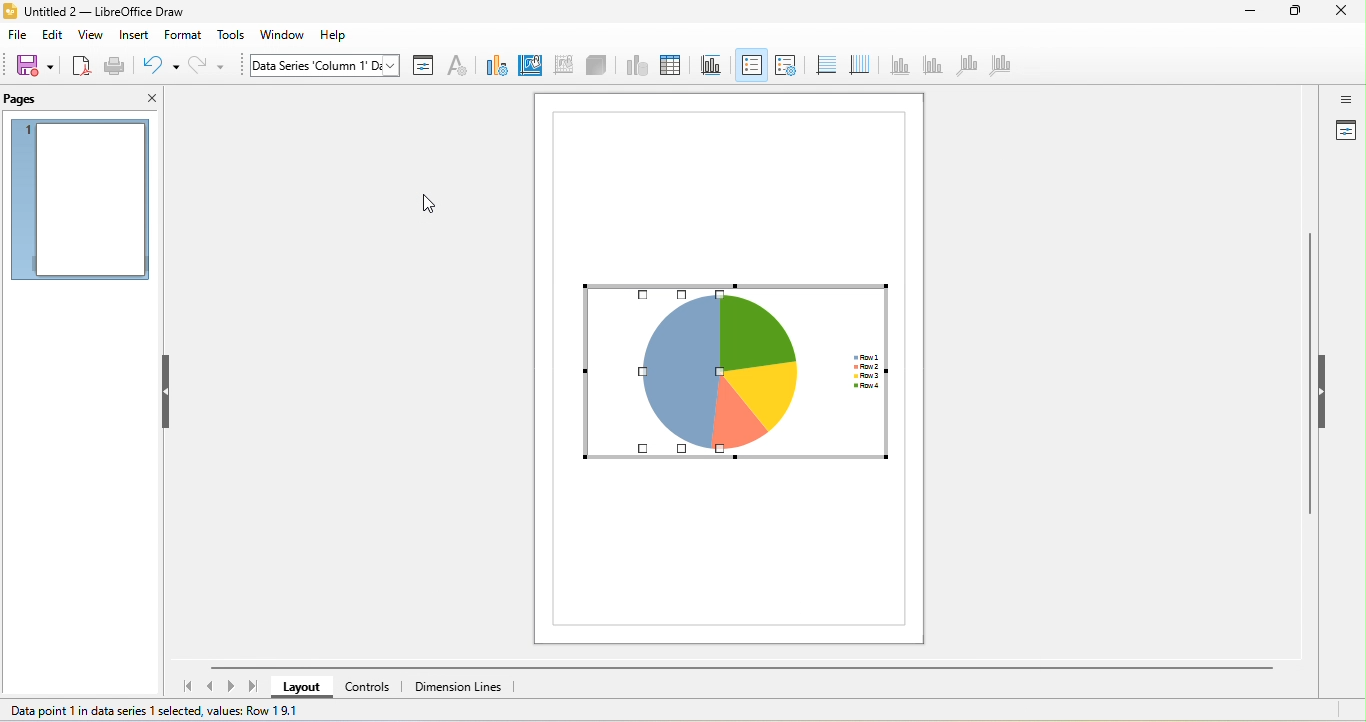 The image size is (1366, 722). I want to click on pages, so click(39, 99).